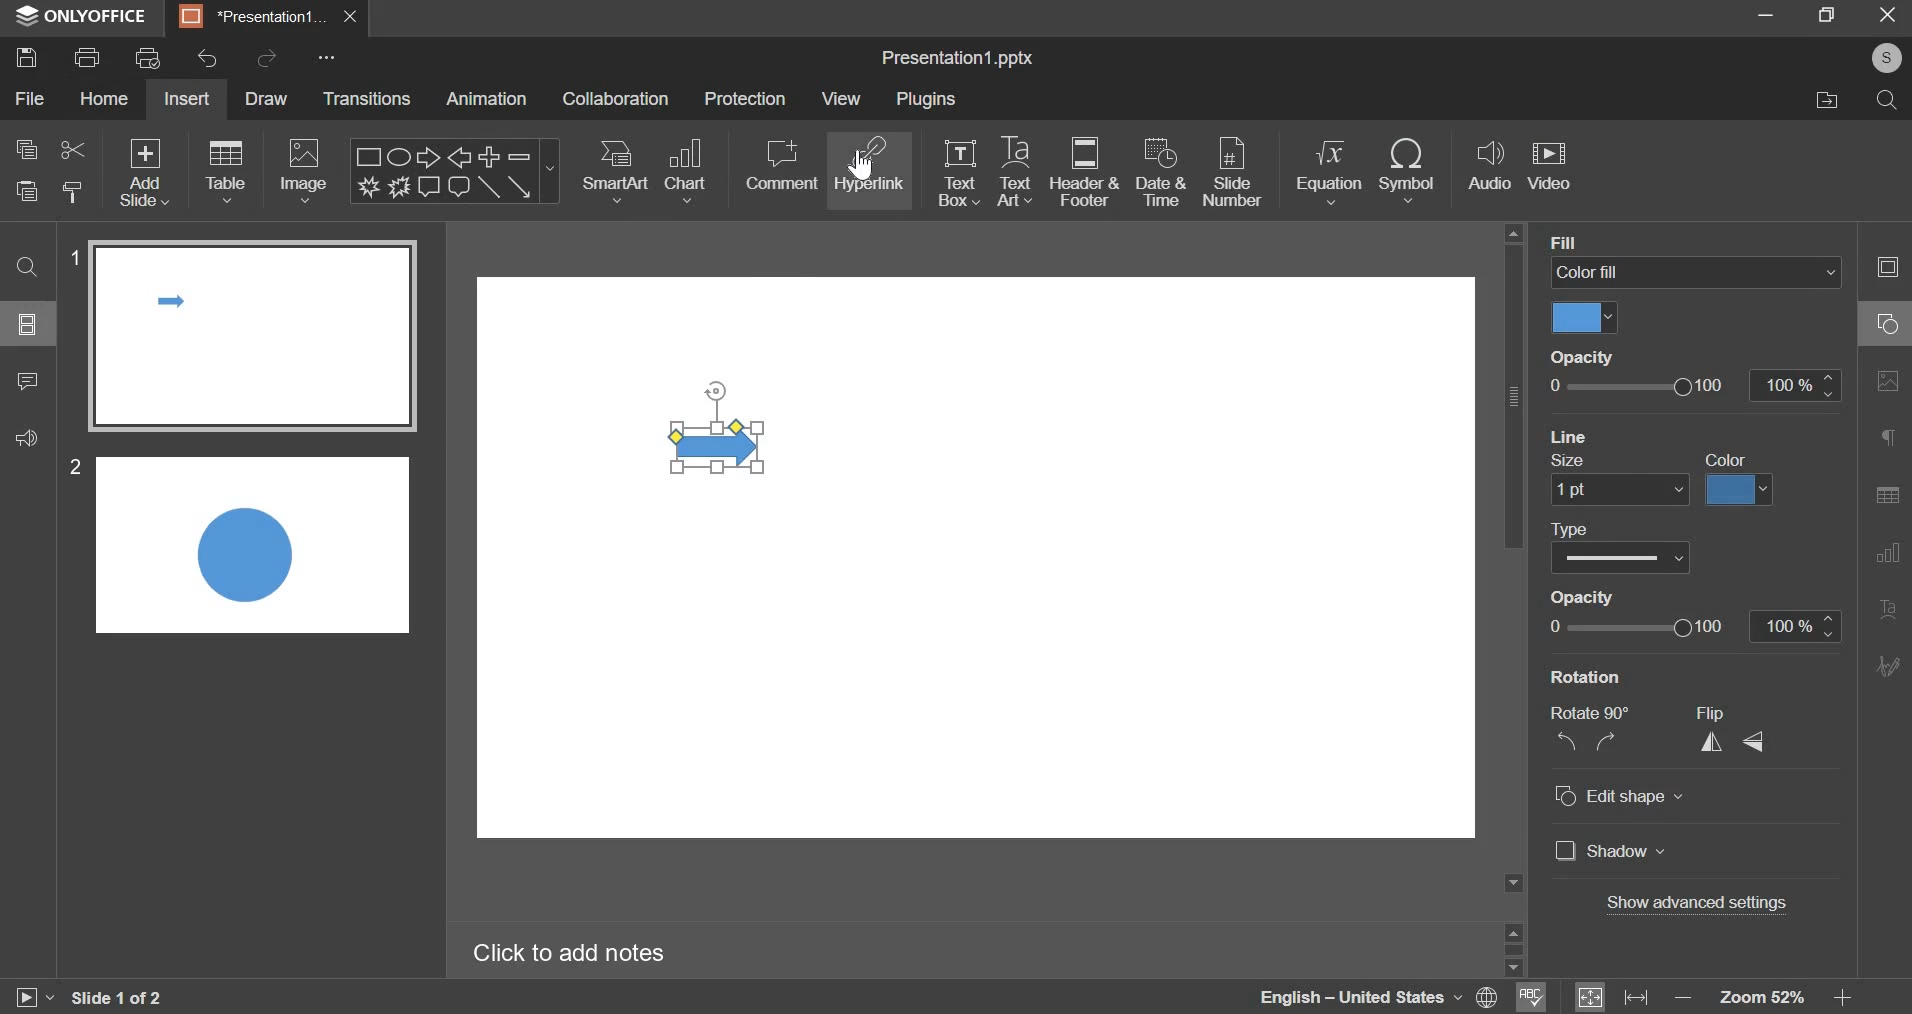 This screenshot has width=1912, height=1014. Describe the element at coordinates (1684, 997) in the screenshot. I see `decrease zoom` at that location.